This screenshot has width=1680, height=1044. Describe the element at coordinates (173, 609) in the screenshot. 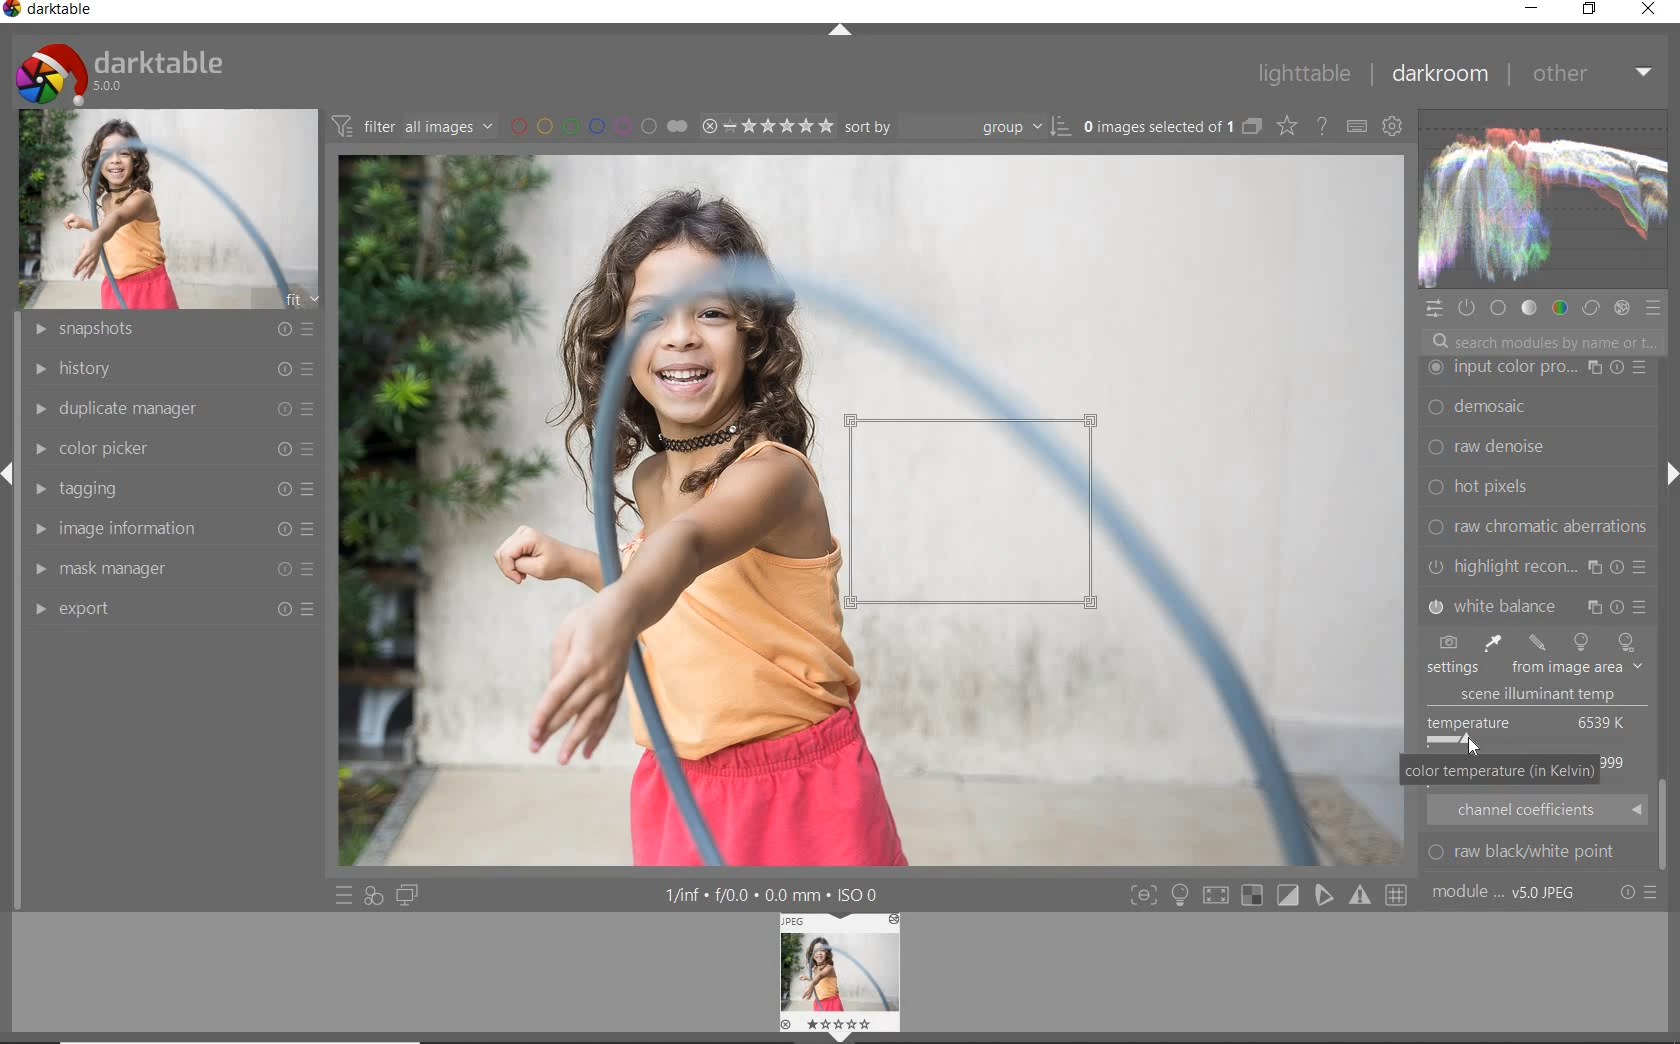

I see `export` at that location.